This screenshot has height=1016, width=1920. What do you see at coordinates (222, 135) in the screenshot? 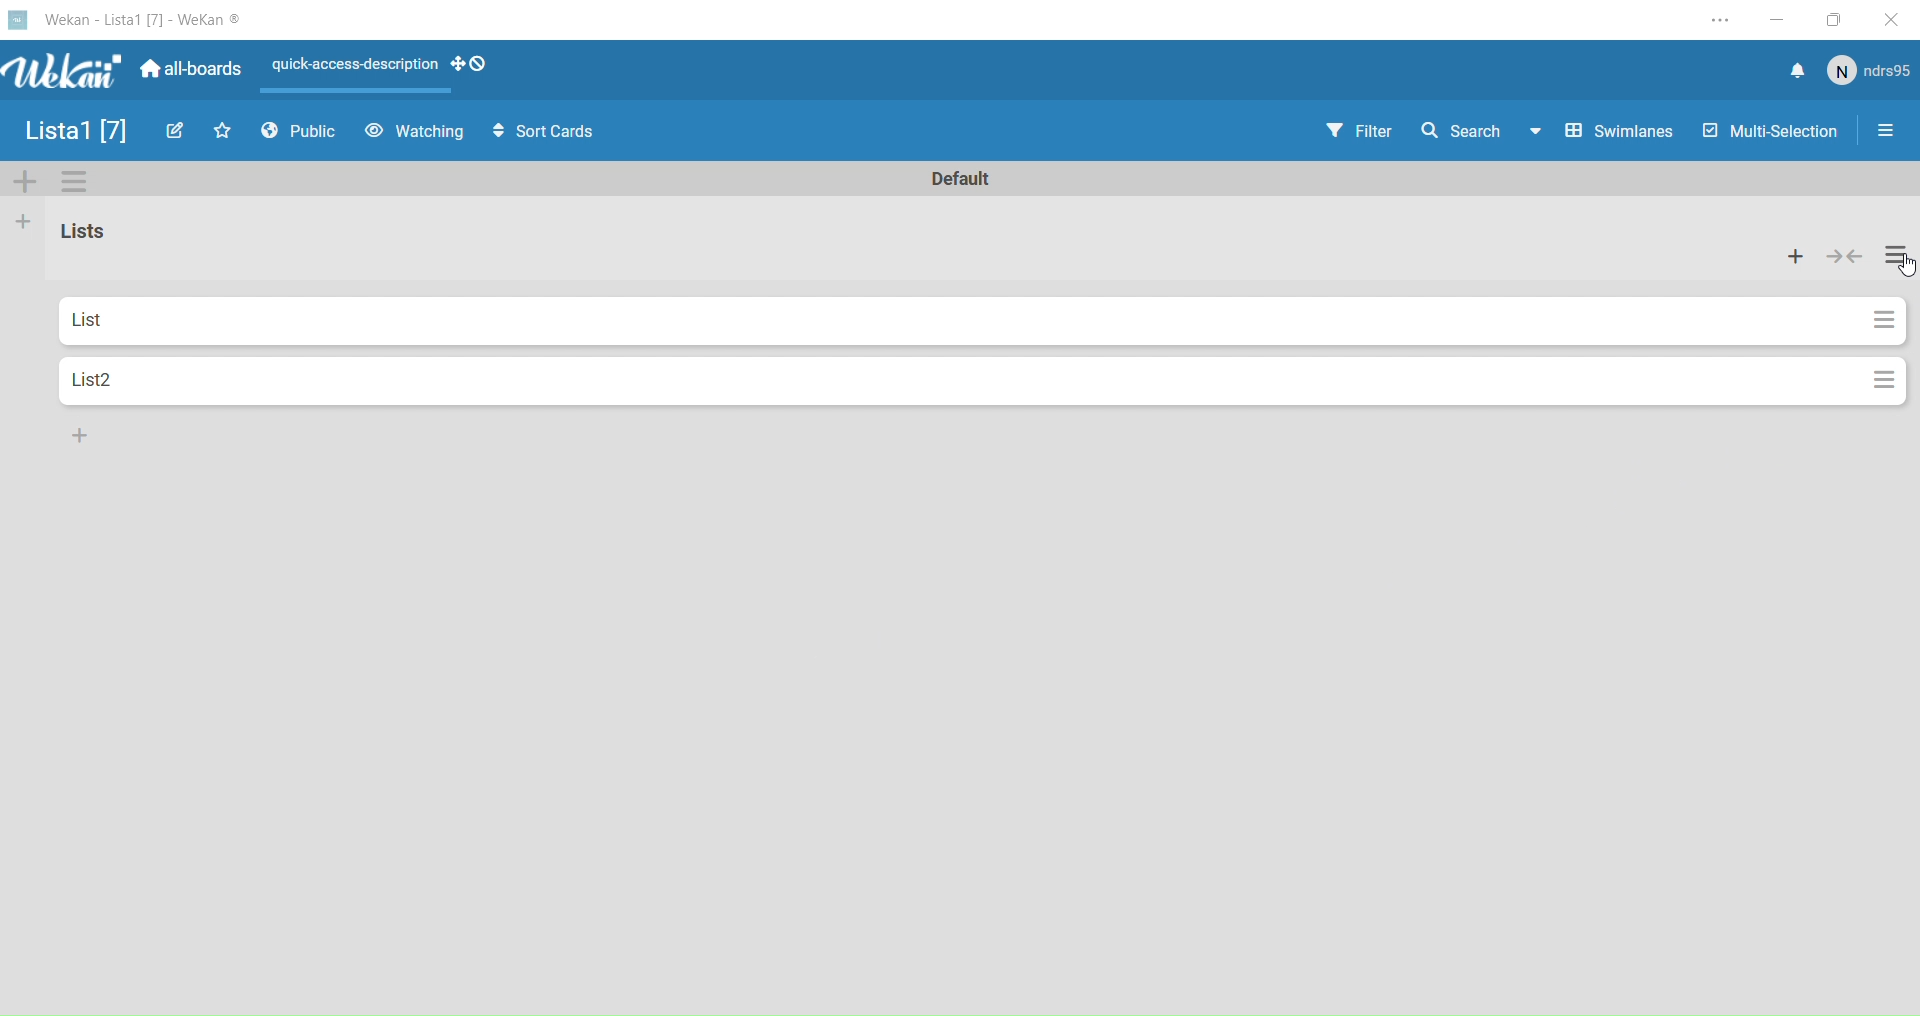
I see `Favourites` at bounding box center [222, 135].